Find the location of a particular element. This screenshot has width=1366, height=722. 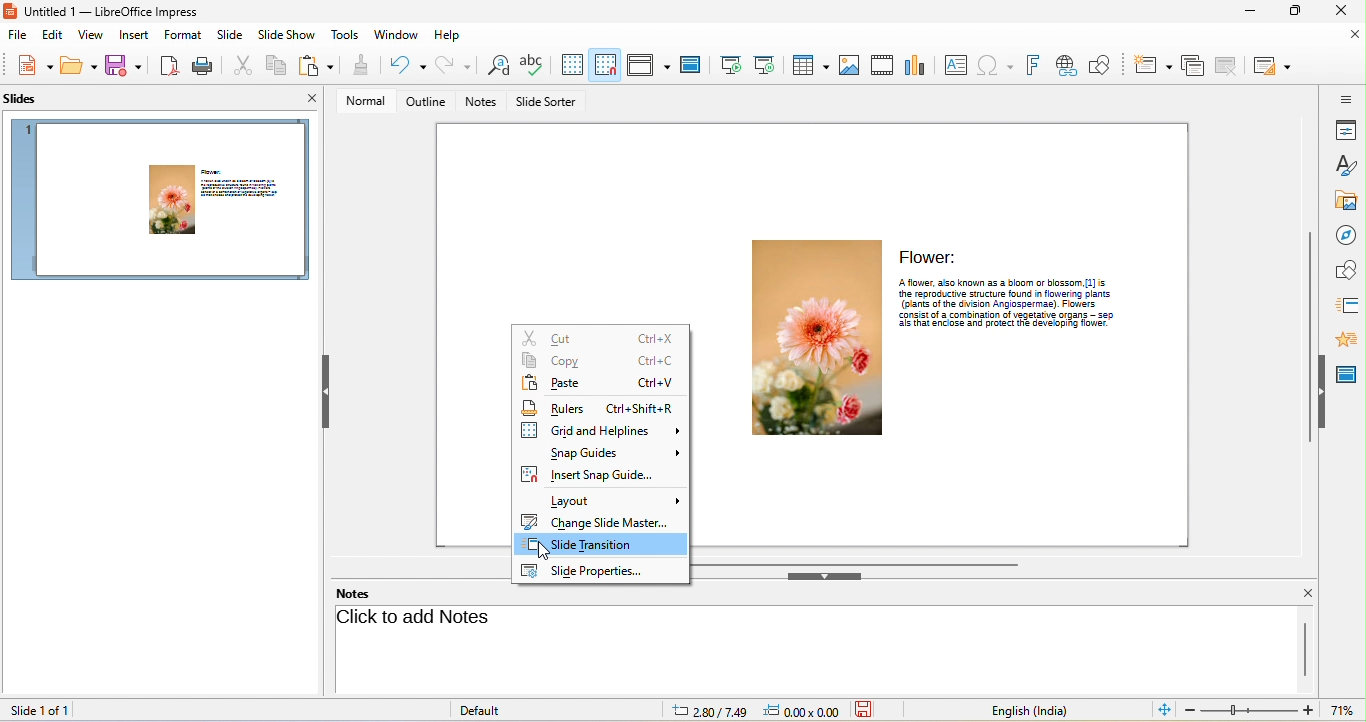

1.71/7.56 is located at coordinates (708, 711).